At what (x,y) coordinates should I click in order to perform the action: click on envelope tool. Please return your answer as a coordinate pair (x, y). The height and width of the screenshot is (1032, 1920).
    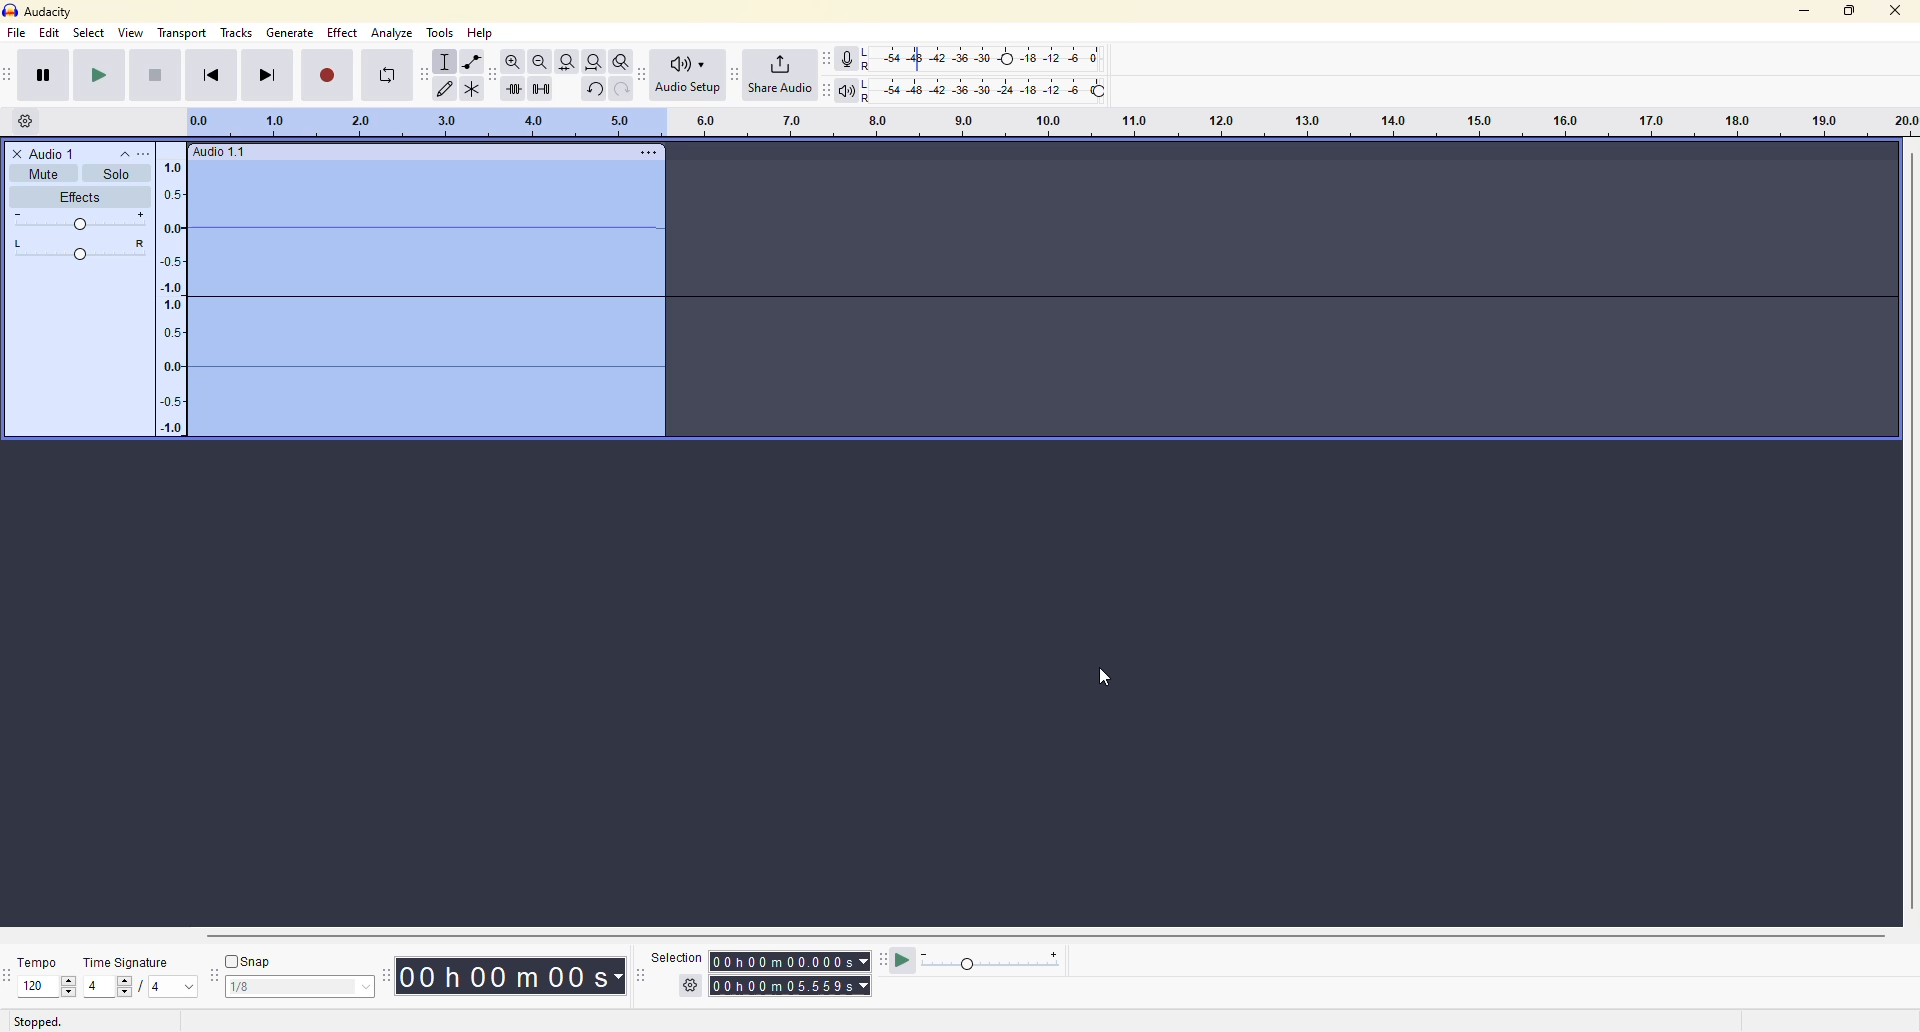
    Looking at the image, I should click on (472, 62).